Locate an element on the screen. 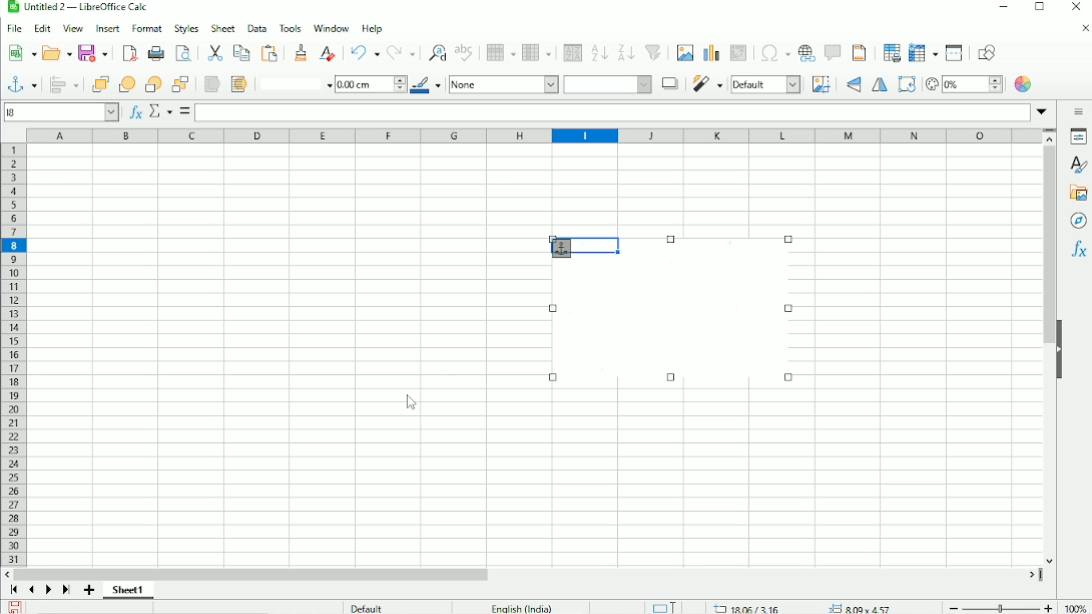 The image size is (1092, 614). Insert is located at coordinates (107, 27).